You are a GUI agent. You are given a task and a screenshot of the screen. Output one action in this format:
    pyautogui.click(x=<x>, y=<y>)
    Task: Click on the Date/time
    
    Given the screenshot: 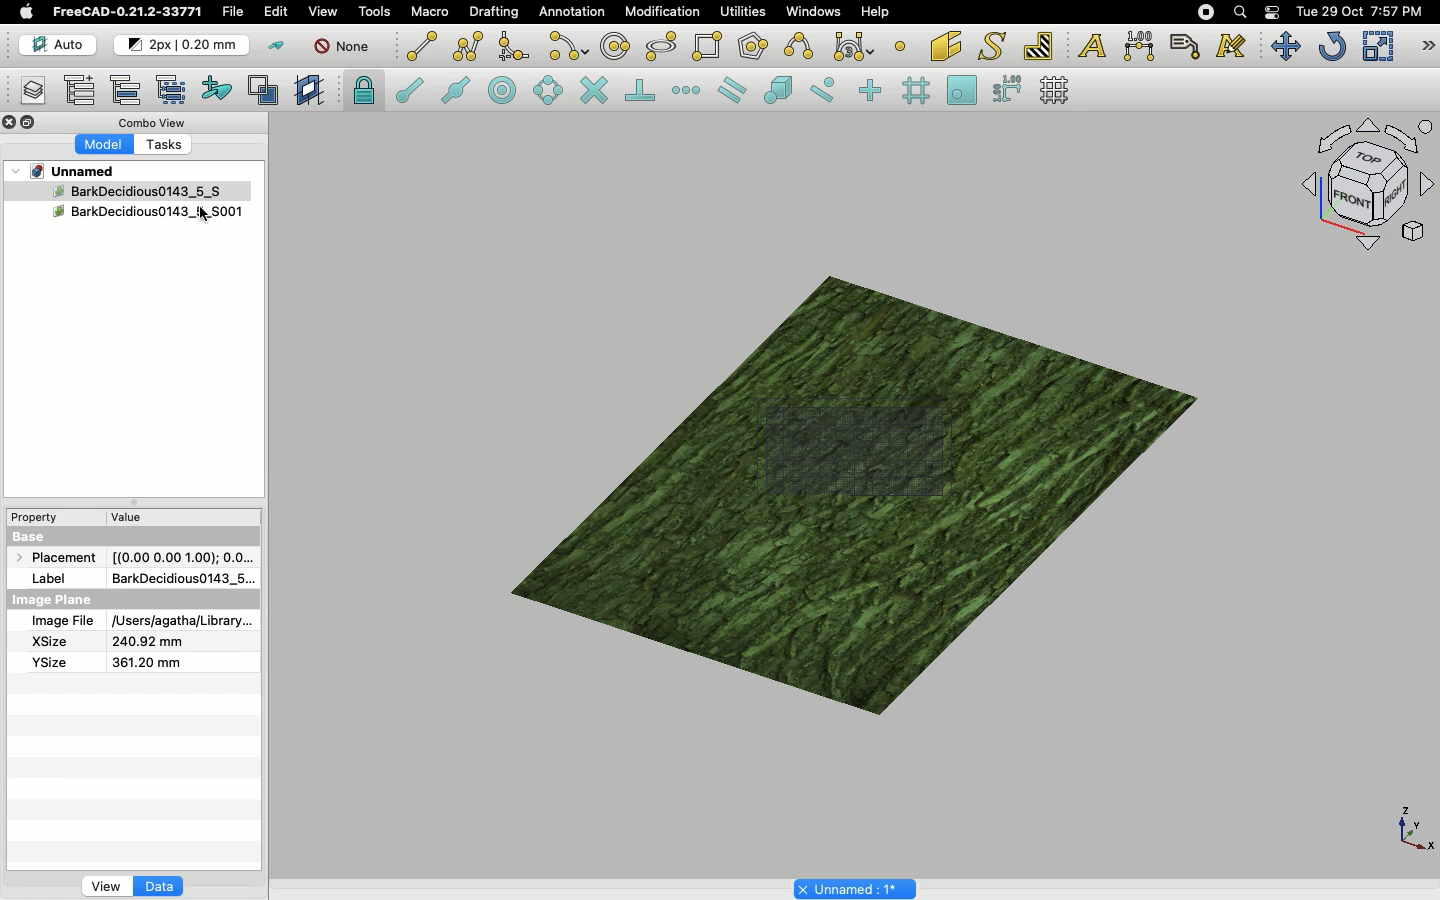 What is the action you would take?
    pyautogui.click(x=1359, y=10)
    